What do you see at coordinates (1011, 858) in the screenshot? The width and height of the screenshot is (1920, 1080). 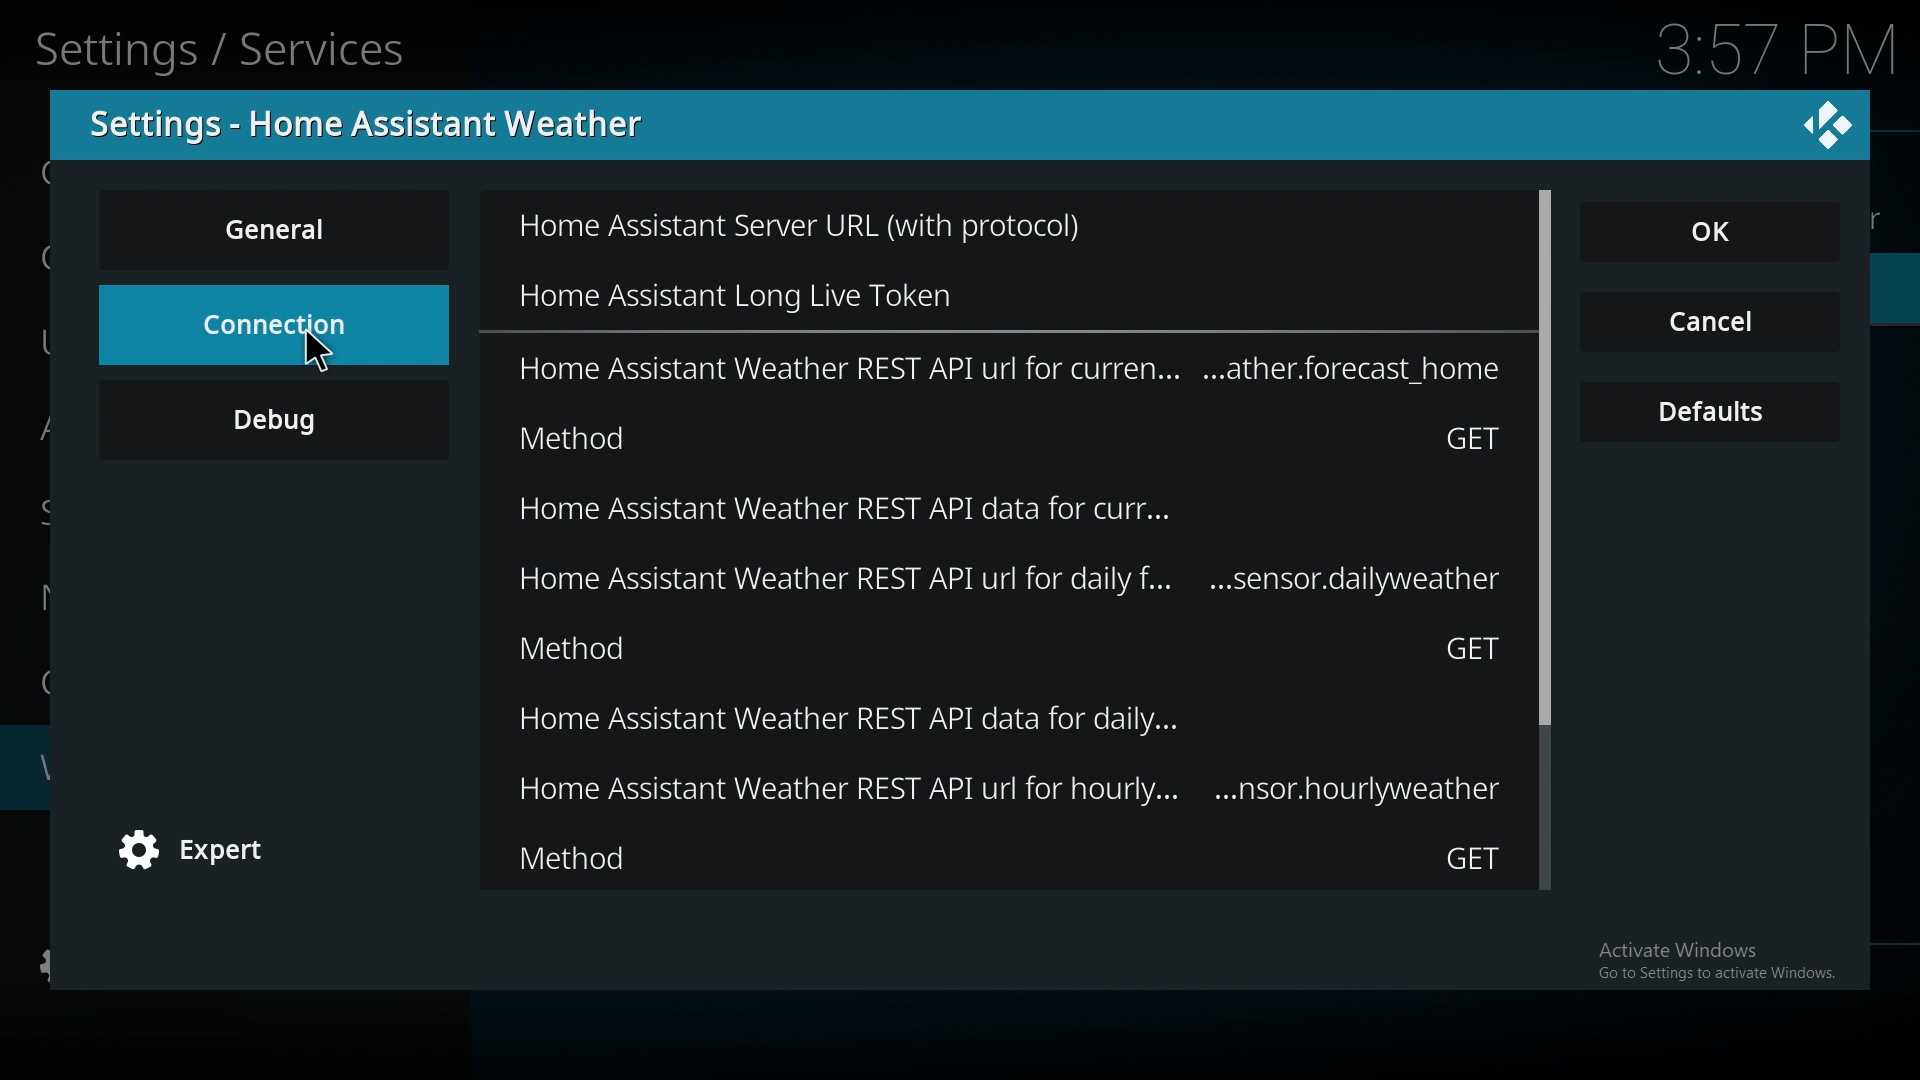 I see `method` at bounding box center [1011, 858].